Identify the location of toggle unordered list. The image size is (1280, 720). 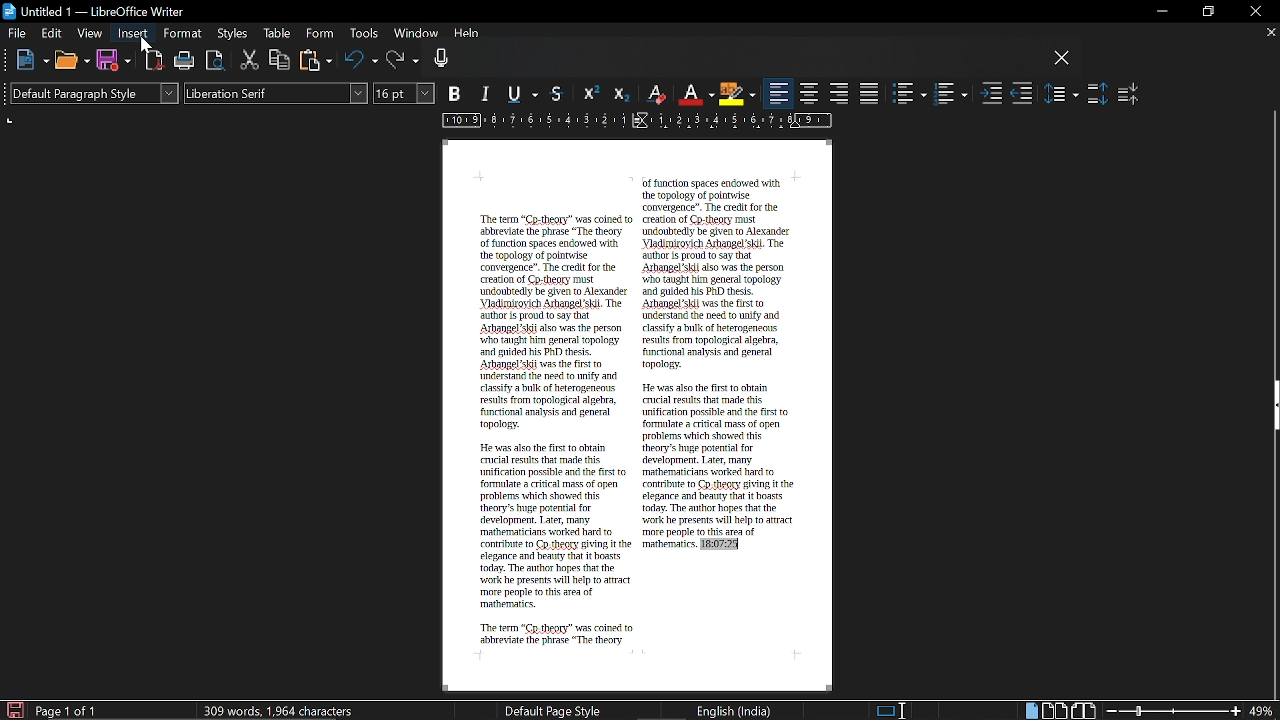
(910, 94).